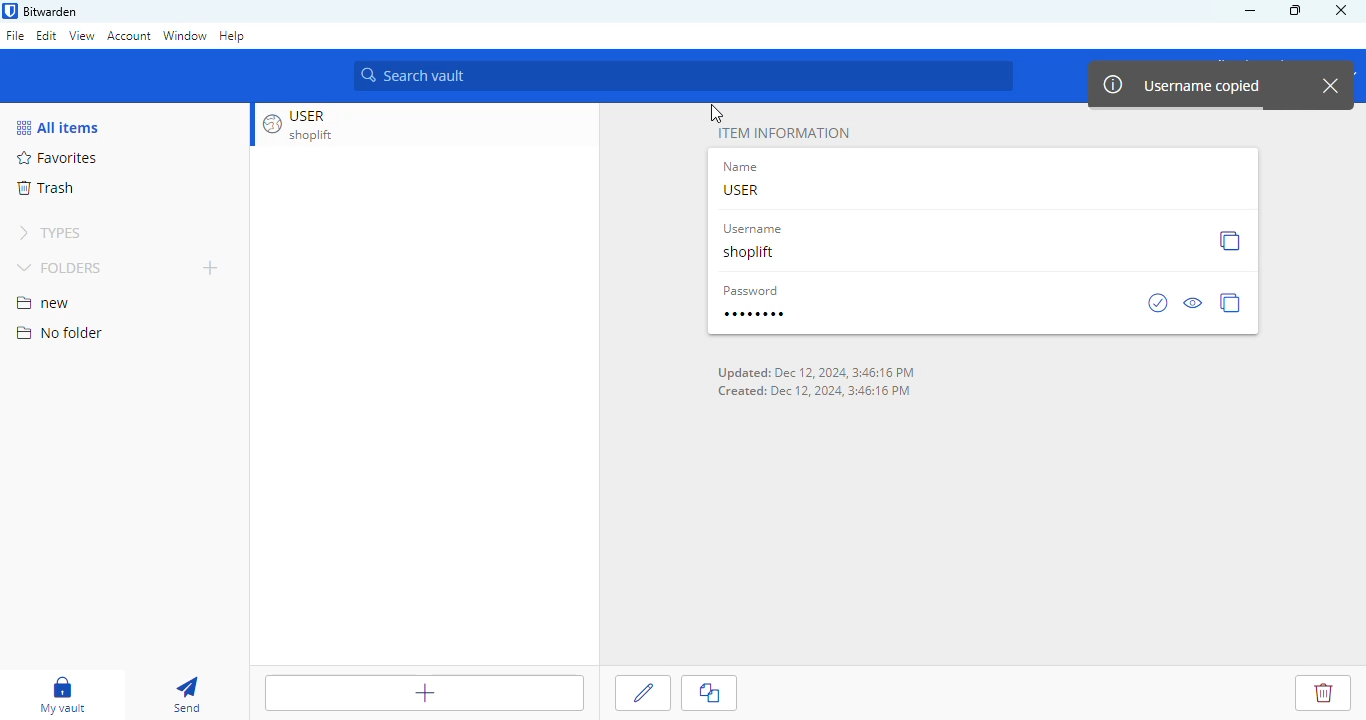 This screenshot has width=1366, height=720. I want to click on item information, so click(784, 133).